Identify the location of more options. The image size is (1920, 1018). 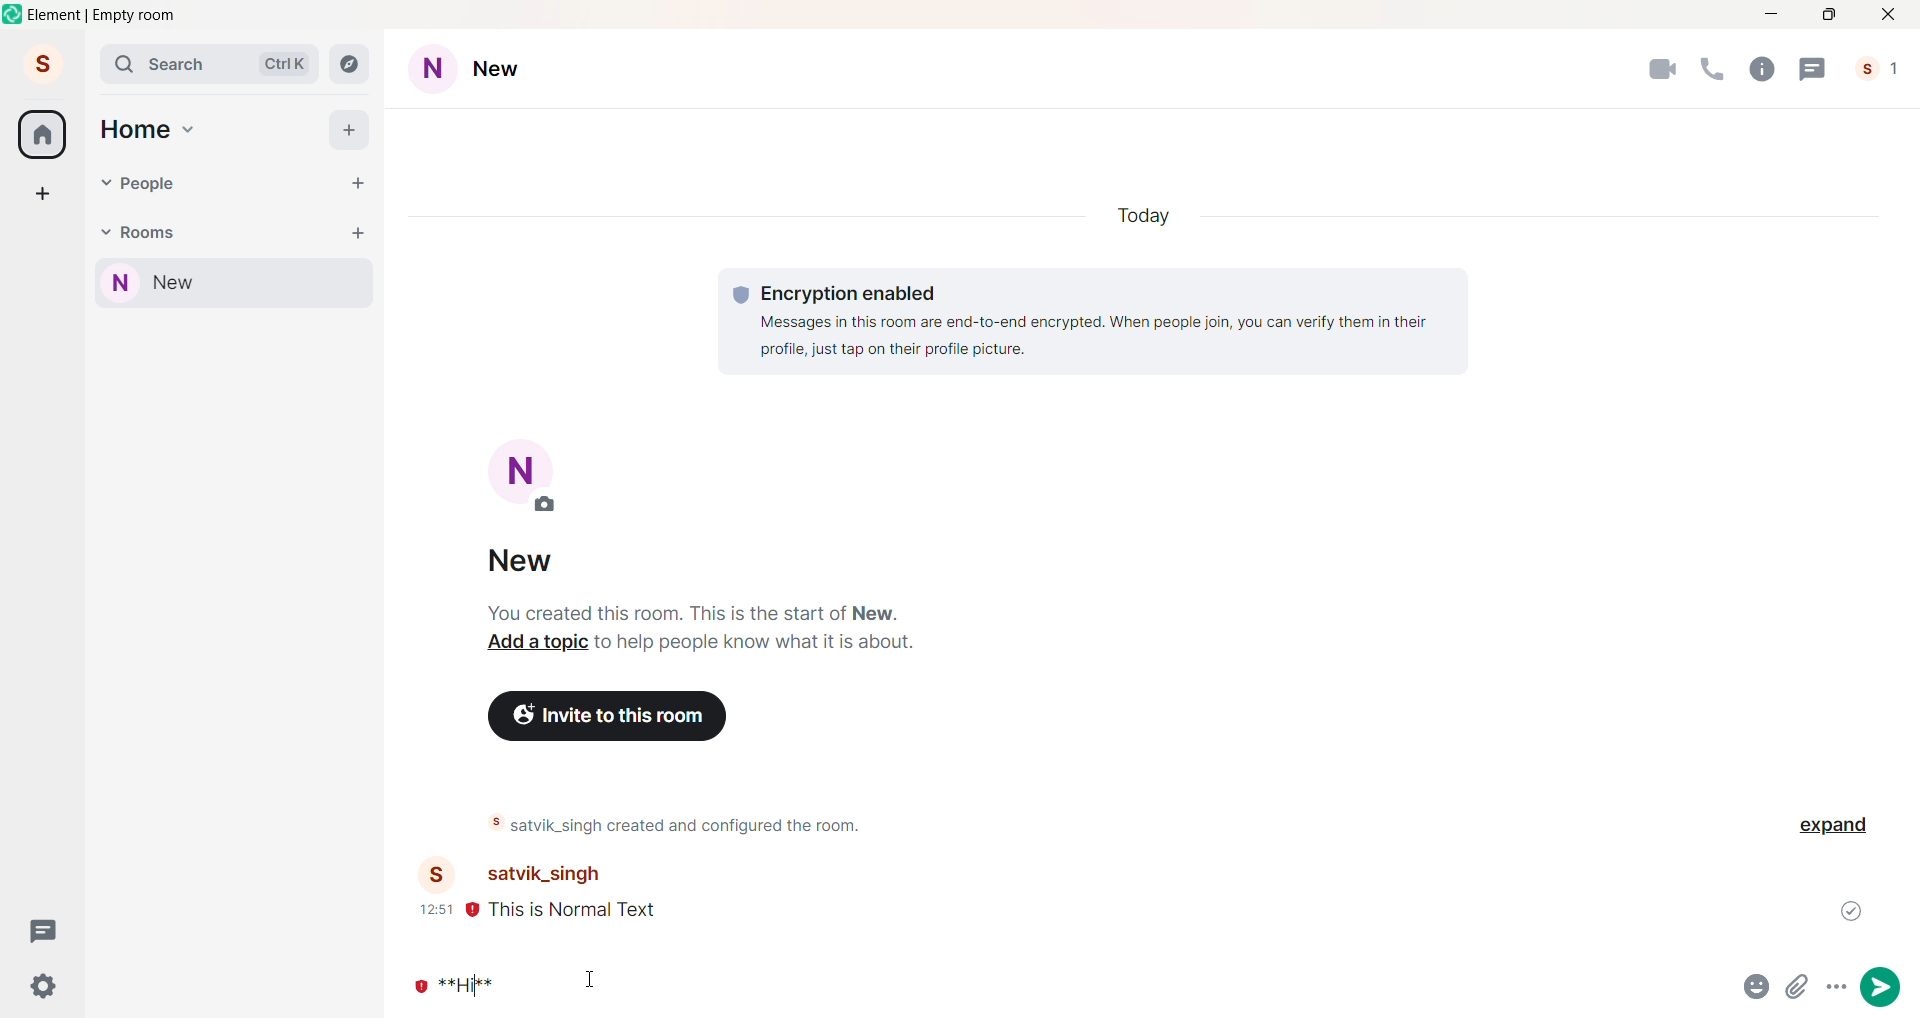
(1838, 987).